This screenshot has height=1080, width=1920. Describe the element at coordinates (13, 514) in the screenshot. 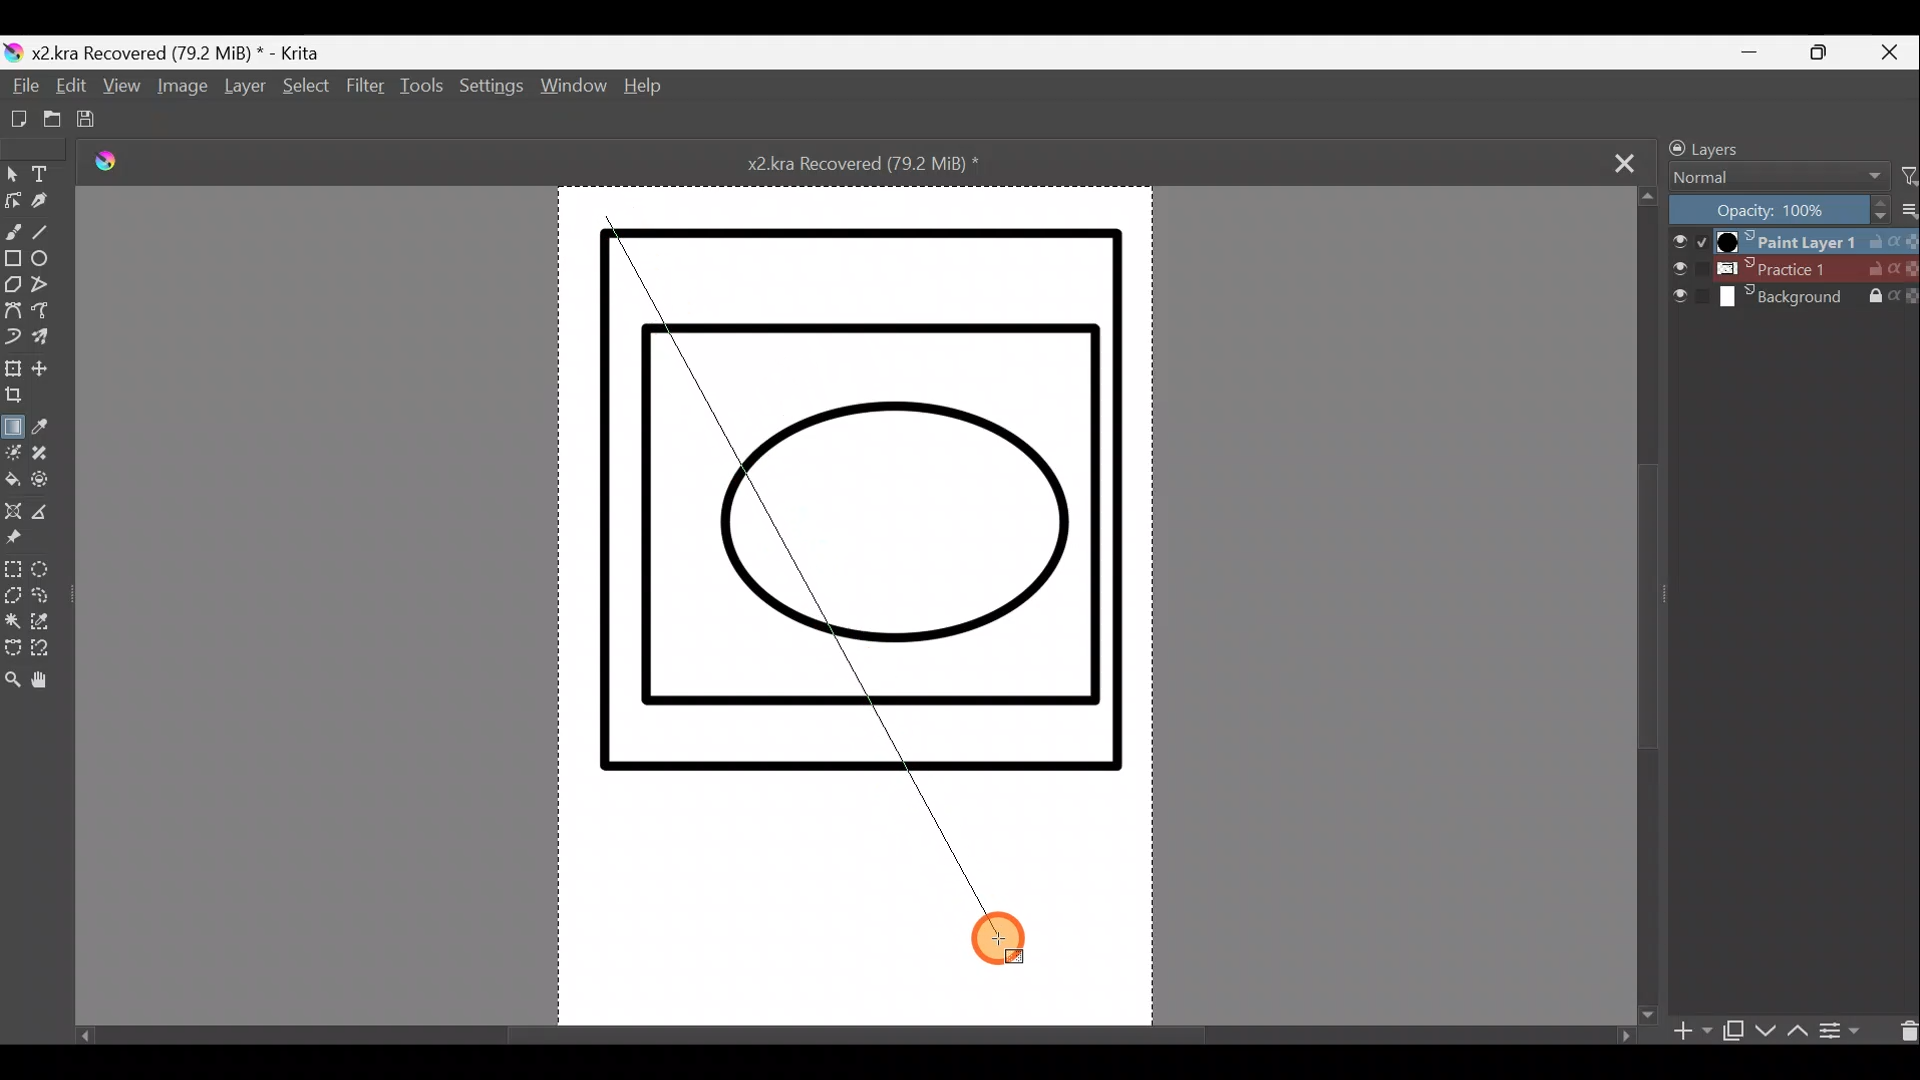

I see `Assistant tool` at that location.